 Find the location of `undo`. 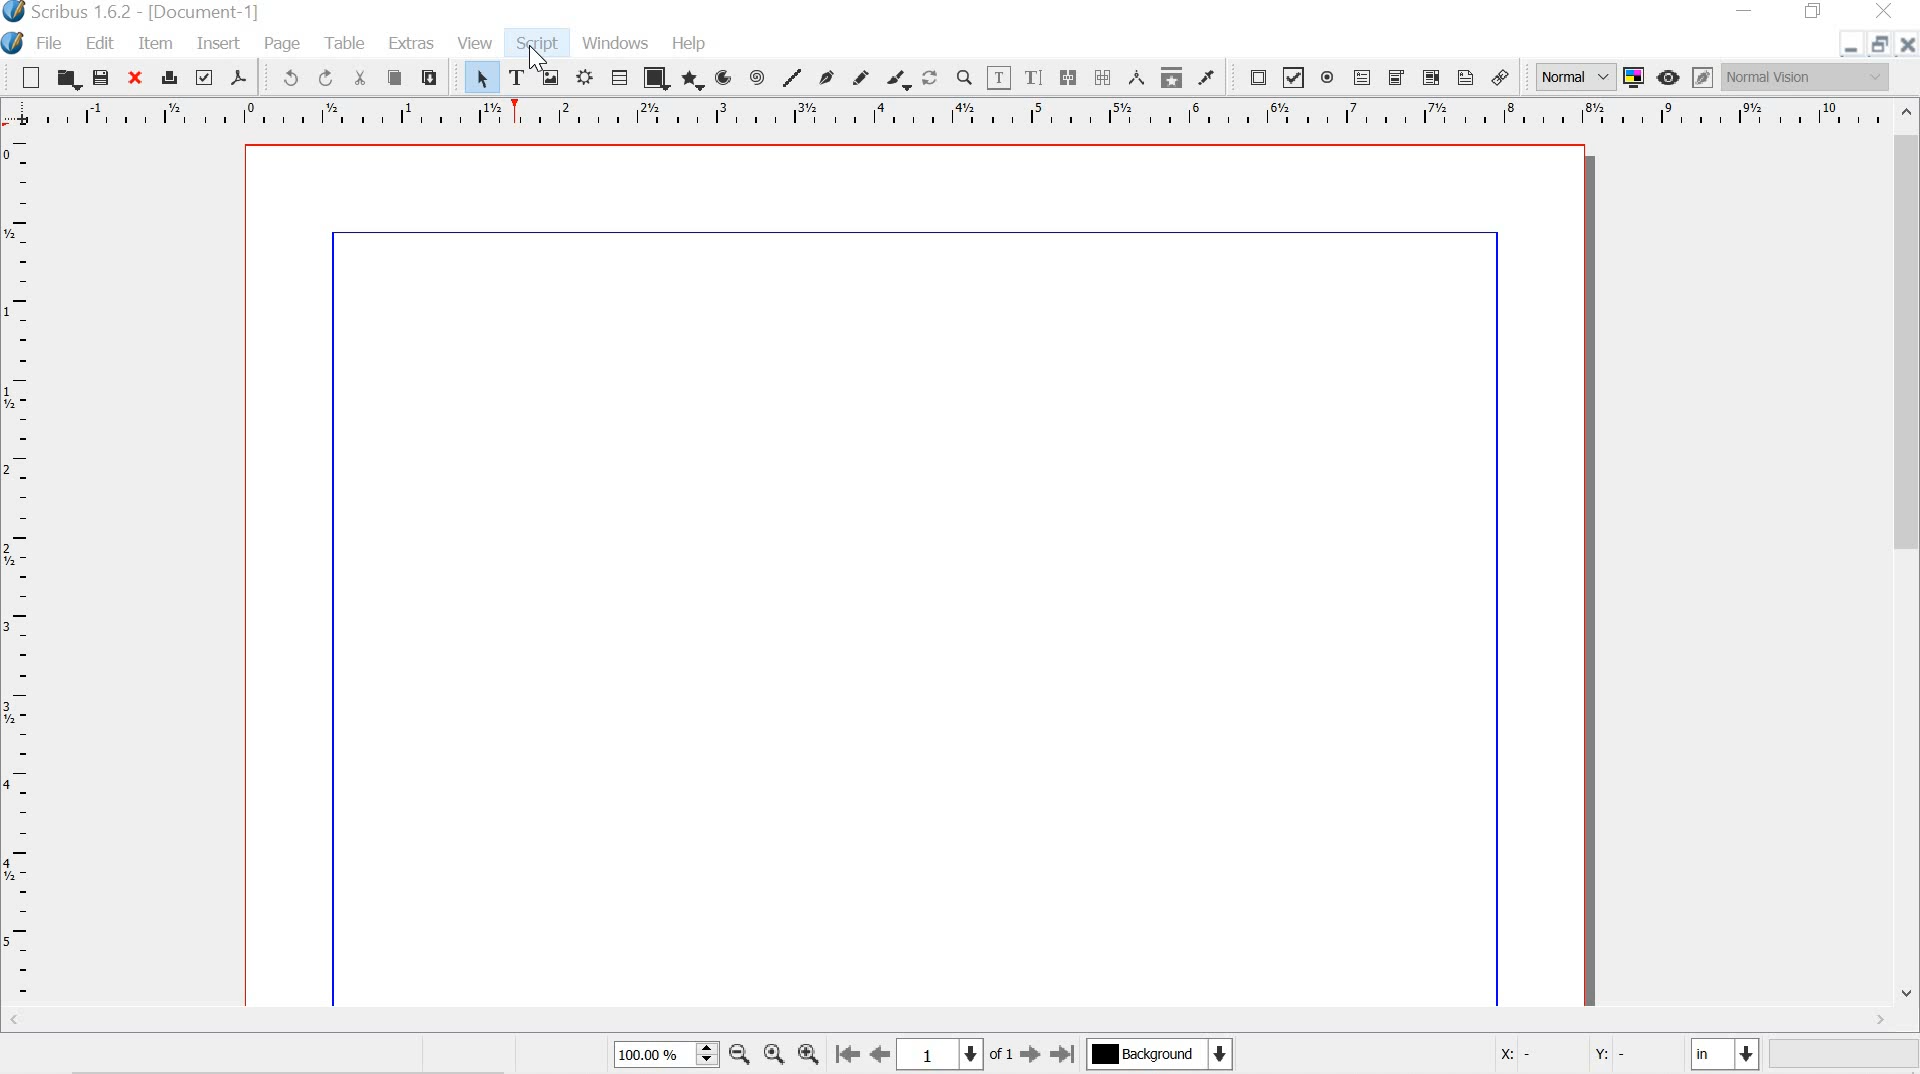

undo is located at coordinates (284, 78).